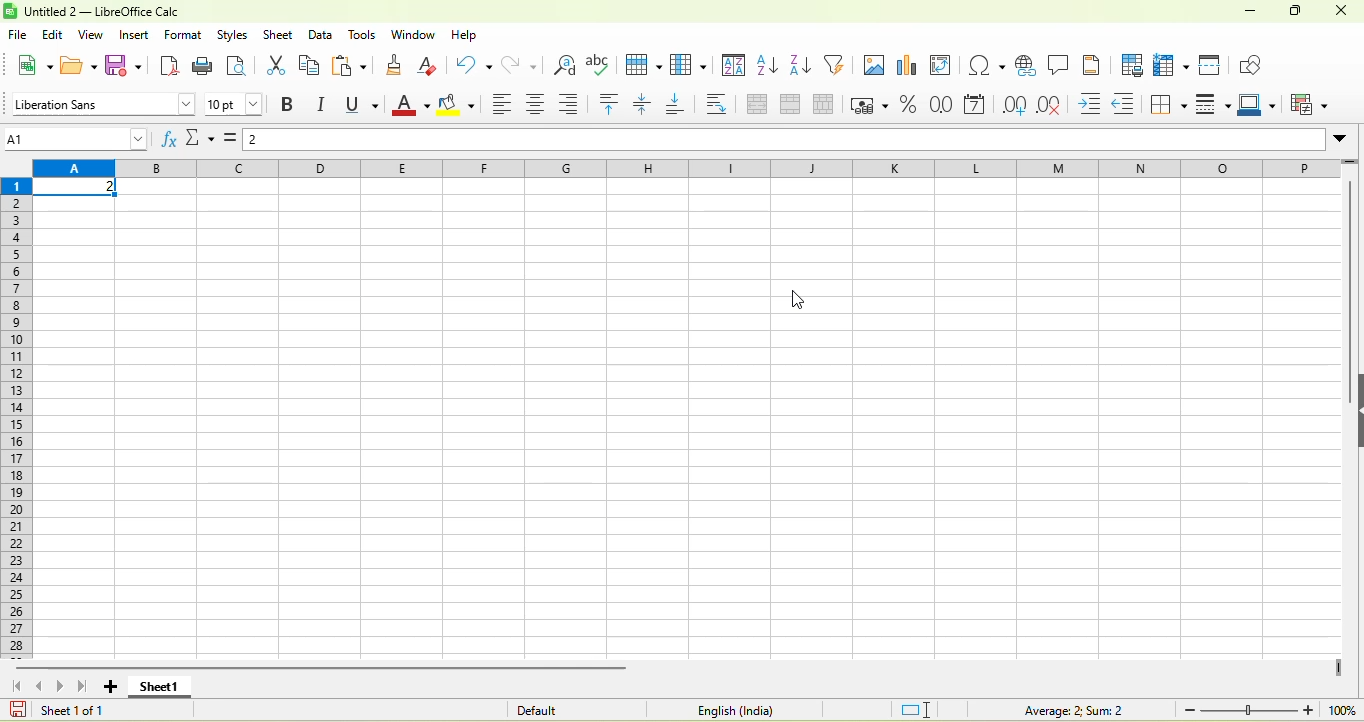 The height and width of the screenshot is (722, 1364). Describe the element at coordinates (16, 685) in the screenshot. I see `scroll to first sheet` at that location.